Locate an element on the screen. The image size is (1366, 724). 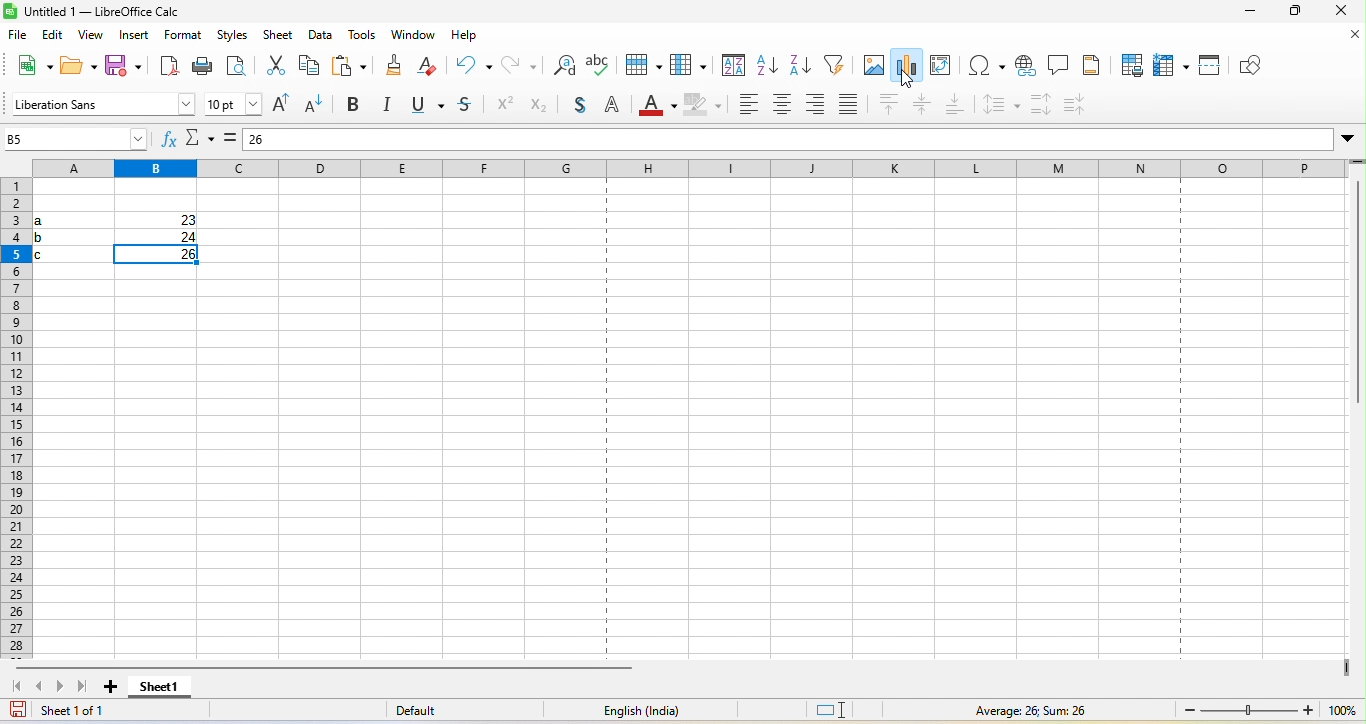
sheet is located at coordinates (278, 35).